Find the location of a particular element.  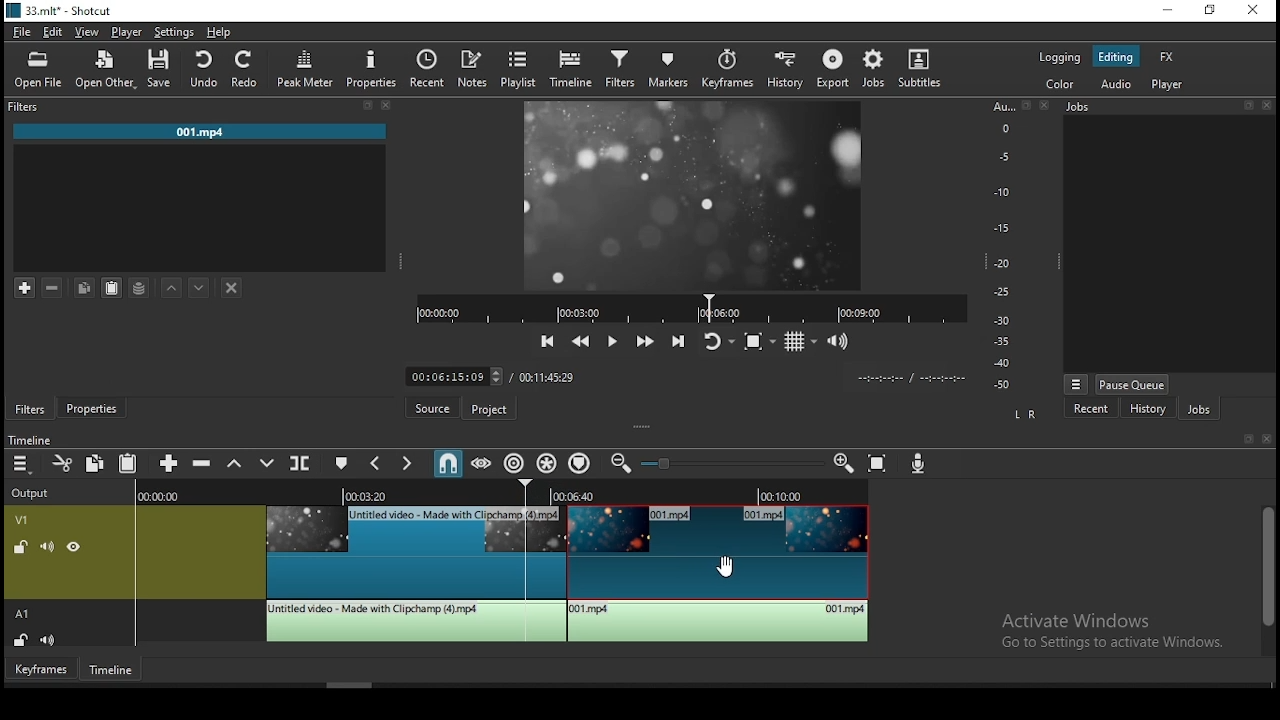

add a filter is located at coordinates (27, 288).